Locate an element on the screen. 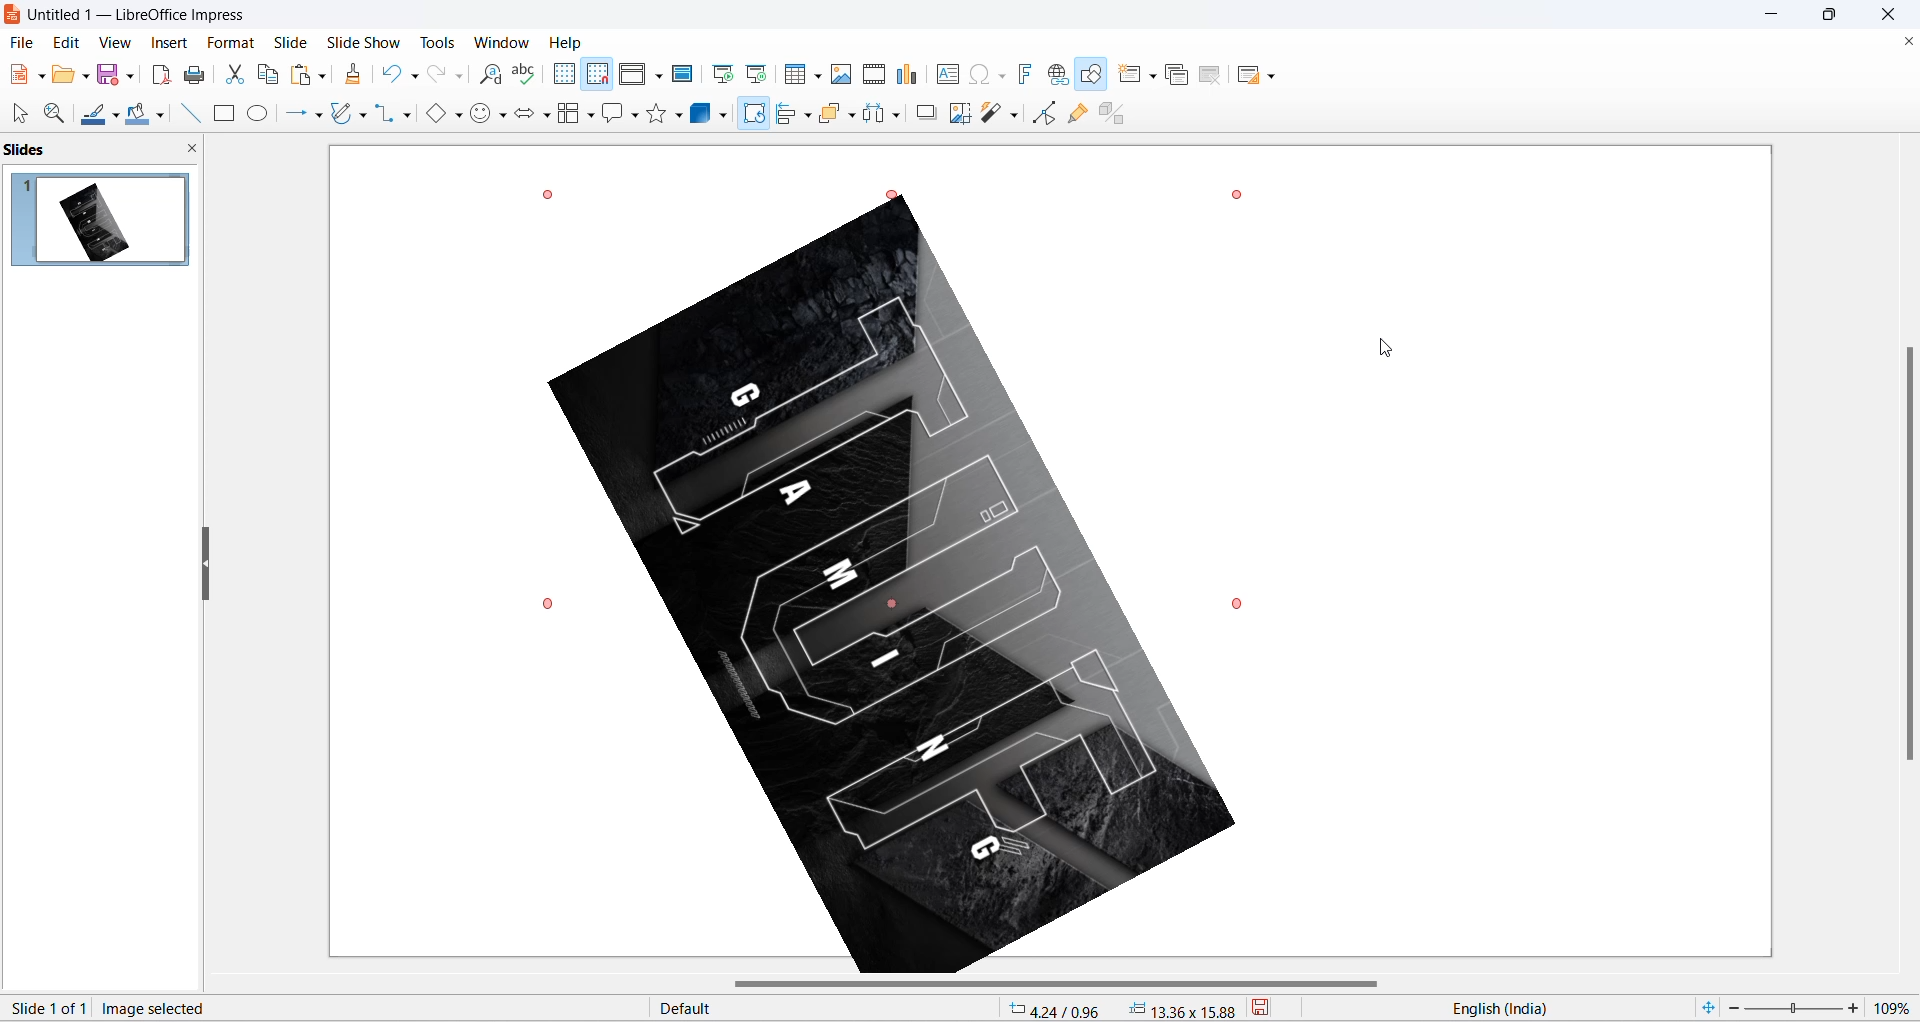 The height and width of the screenshot is (1022, 1920). insert charts is located at coordinates (908, 75).